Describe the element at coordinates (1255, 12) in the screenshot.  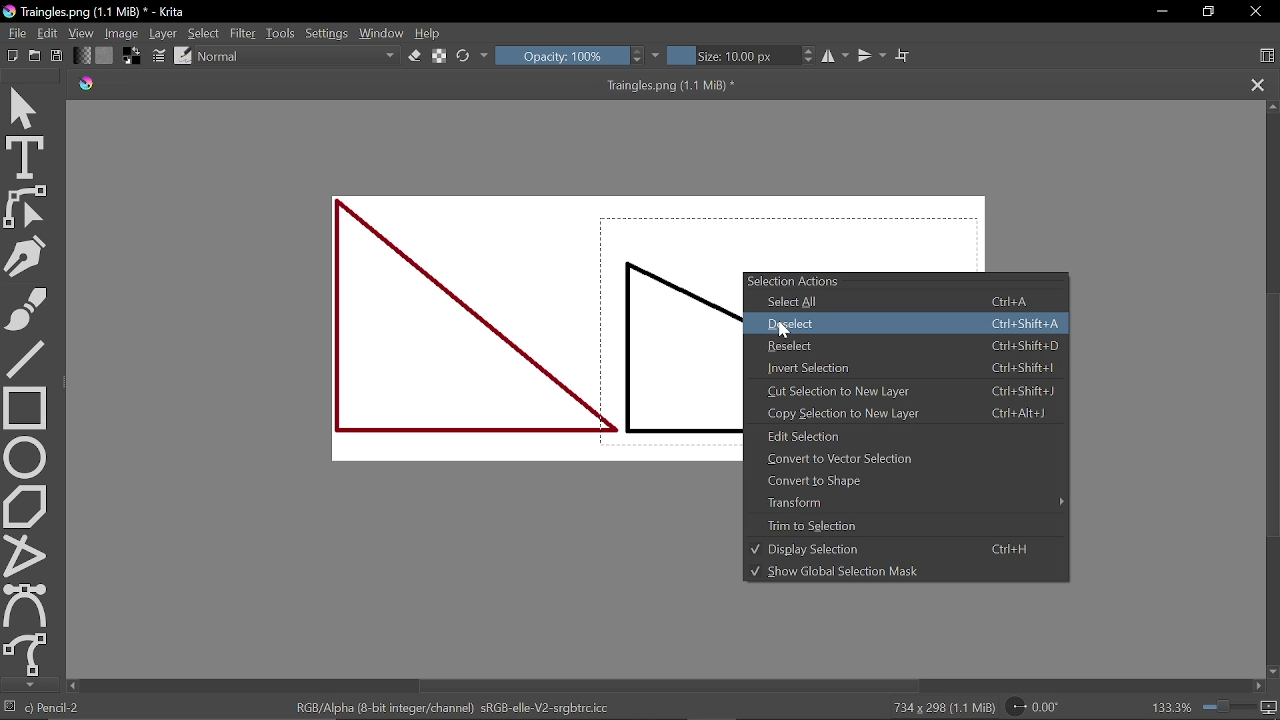
I see `Close` at that location.